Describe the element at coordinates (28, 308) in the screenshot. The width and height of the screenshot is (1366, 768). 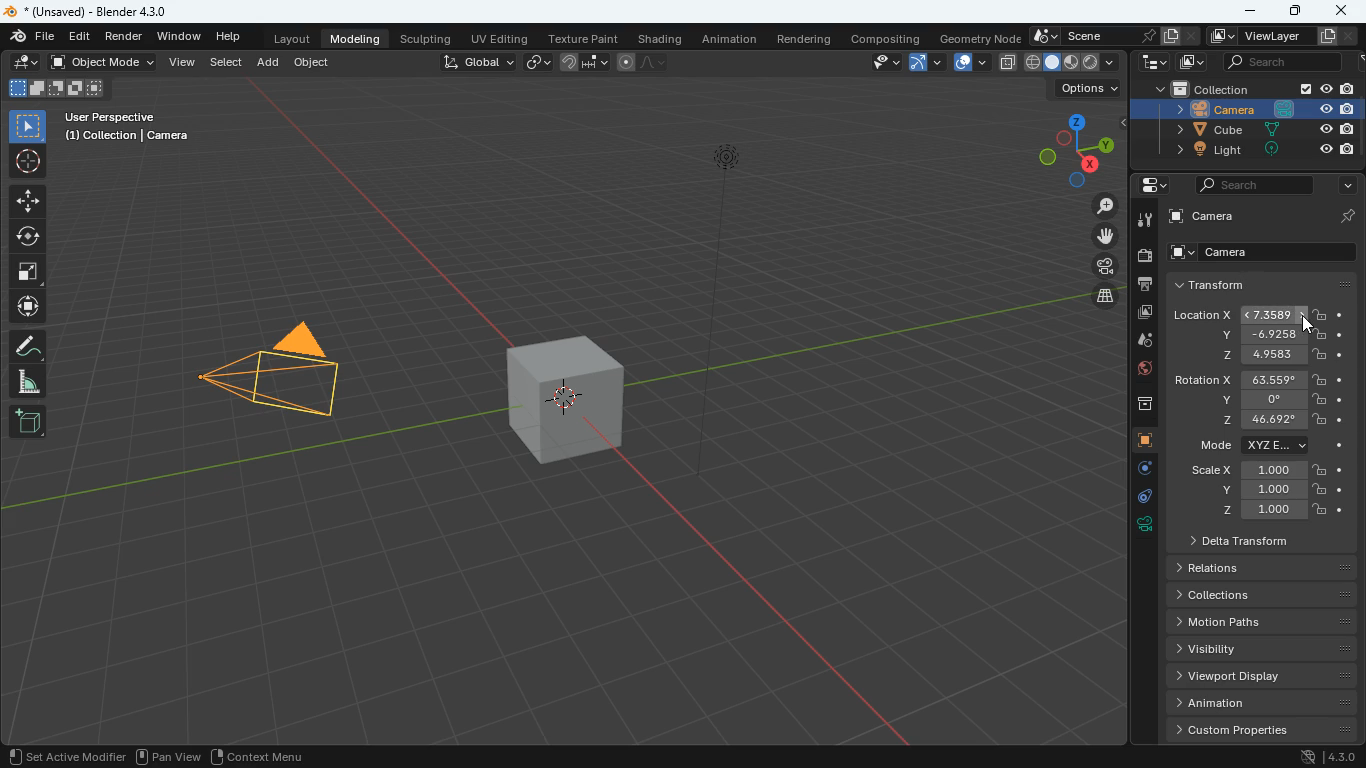
I see `move` at that location.